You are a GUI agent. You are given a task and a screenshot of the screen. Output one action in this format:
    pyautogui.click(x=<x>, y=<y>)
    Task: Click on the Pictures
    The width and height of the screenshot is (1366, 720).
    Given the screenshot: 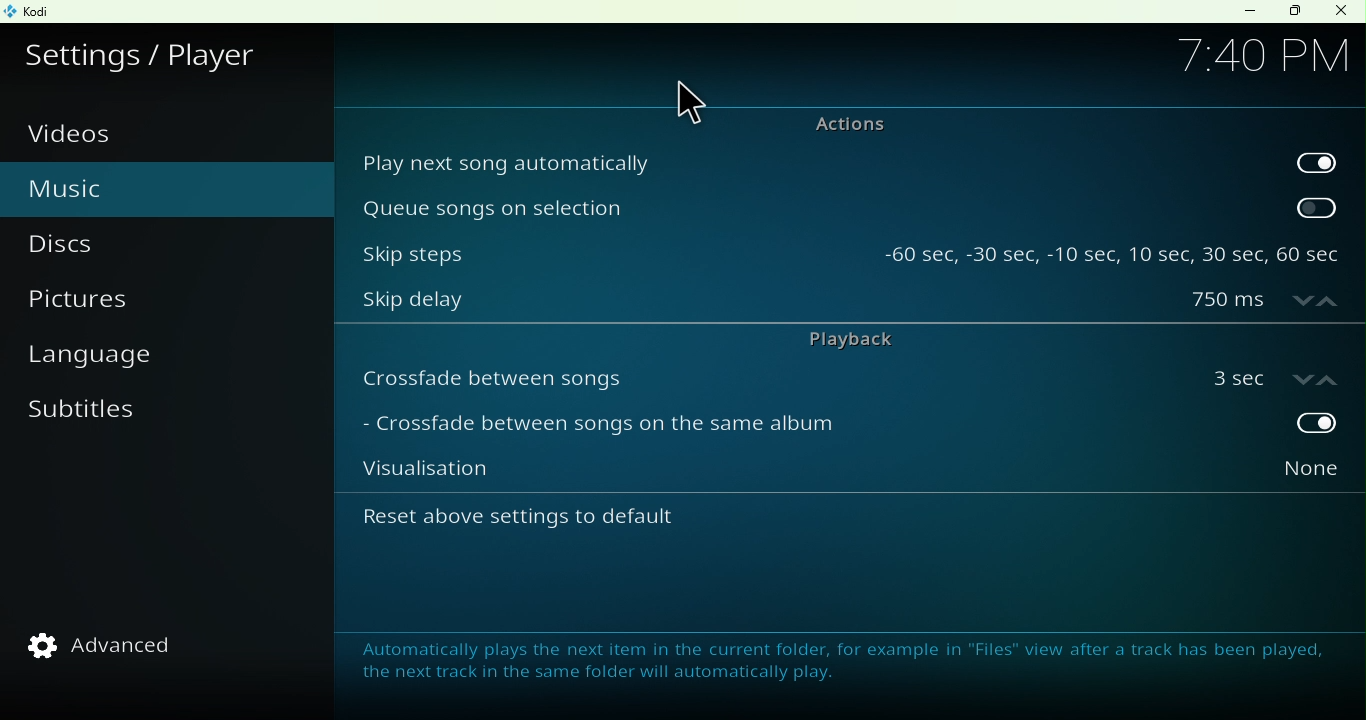 What is the action you would take?
    pyautogui.click(x=109, y=305)
    